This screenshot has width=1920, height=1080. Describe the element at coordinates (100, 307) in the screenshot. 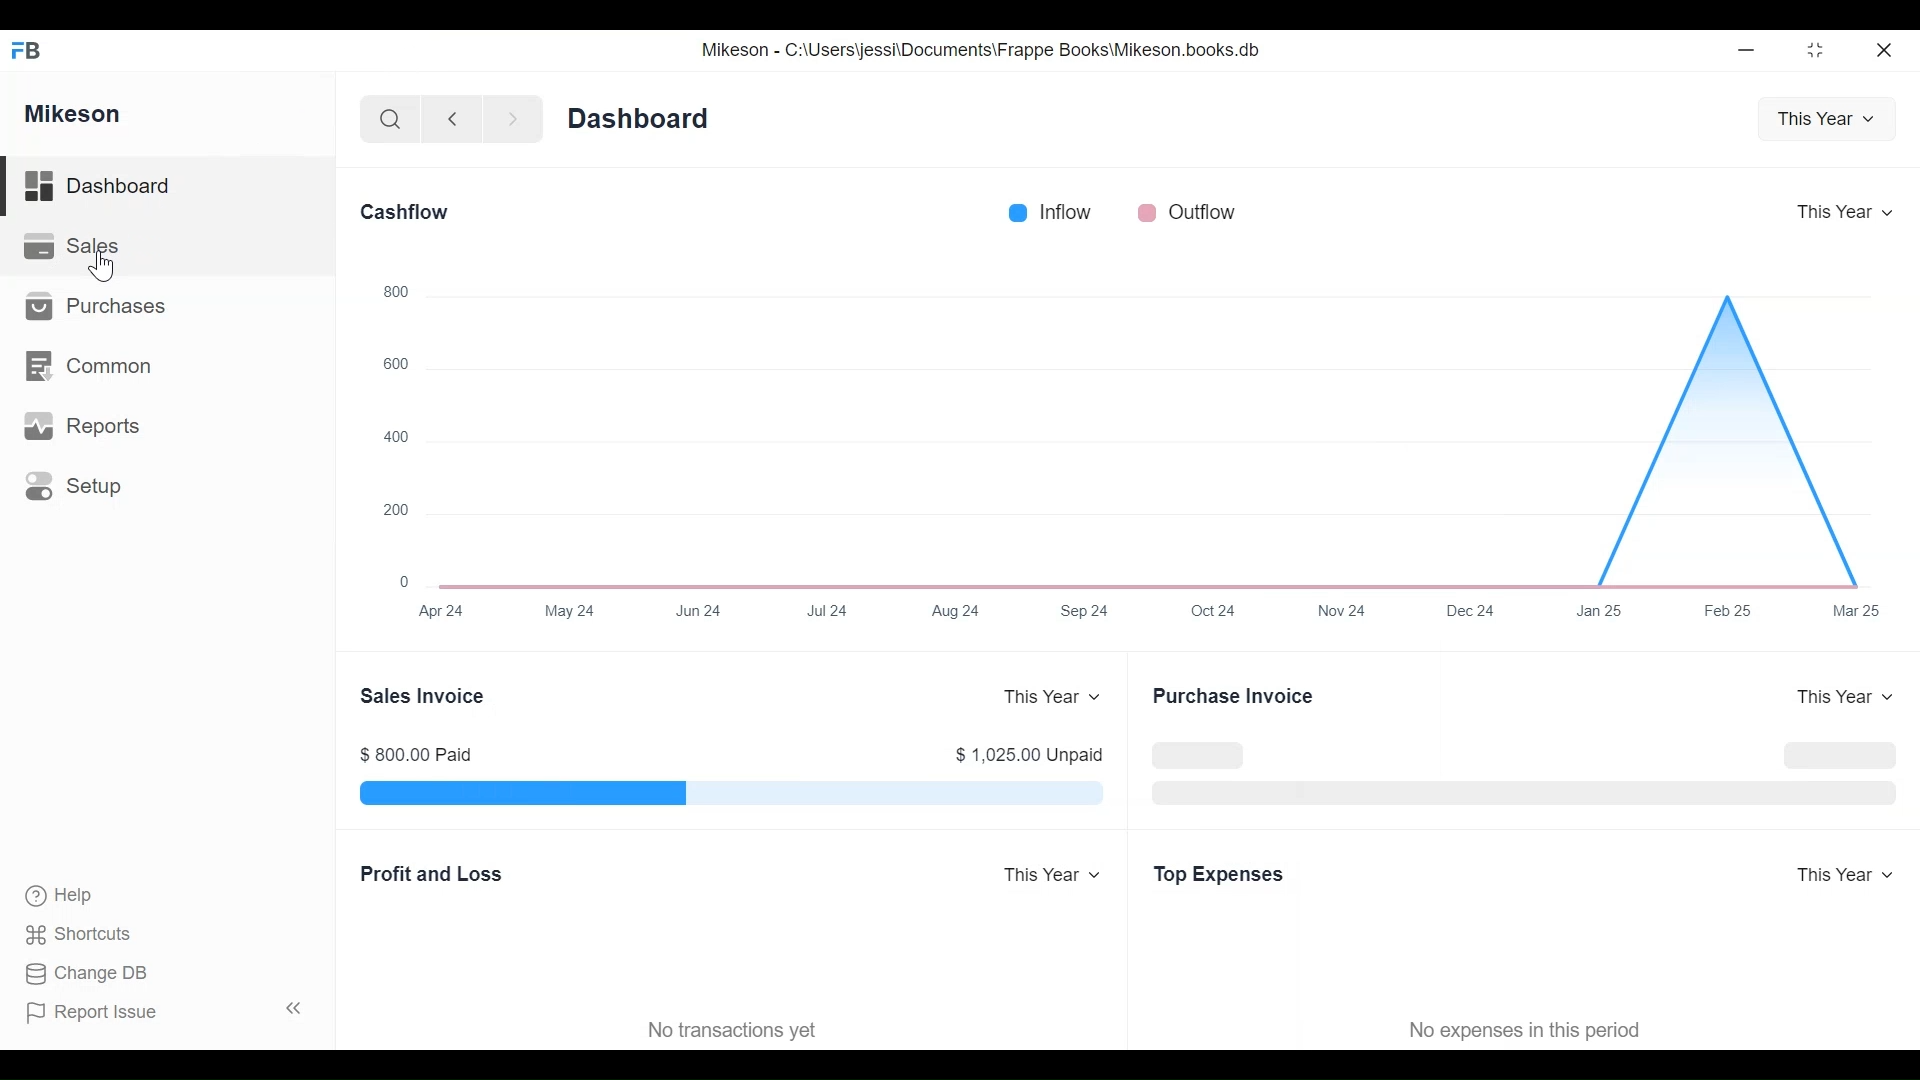

I see `Purchases` at that location.